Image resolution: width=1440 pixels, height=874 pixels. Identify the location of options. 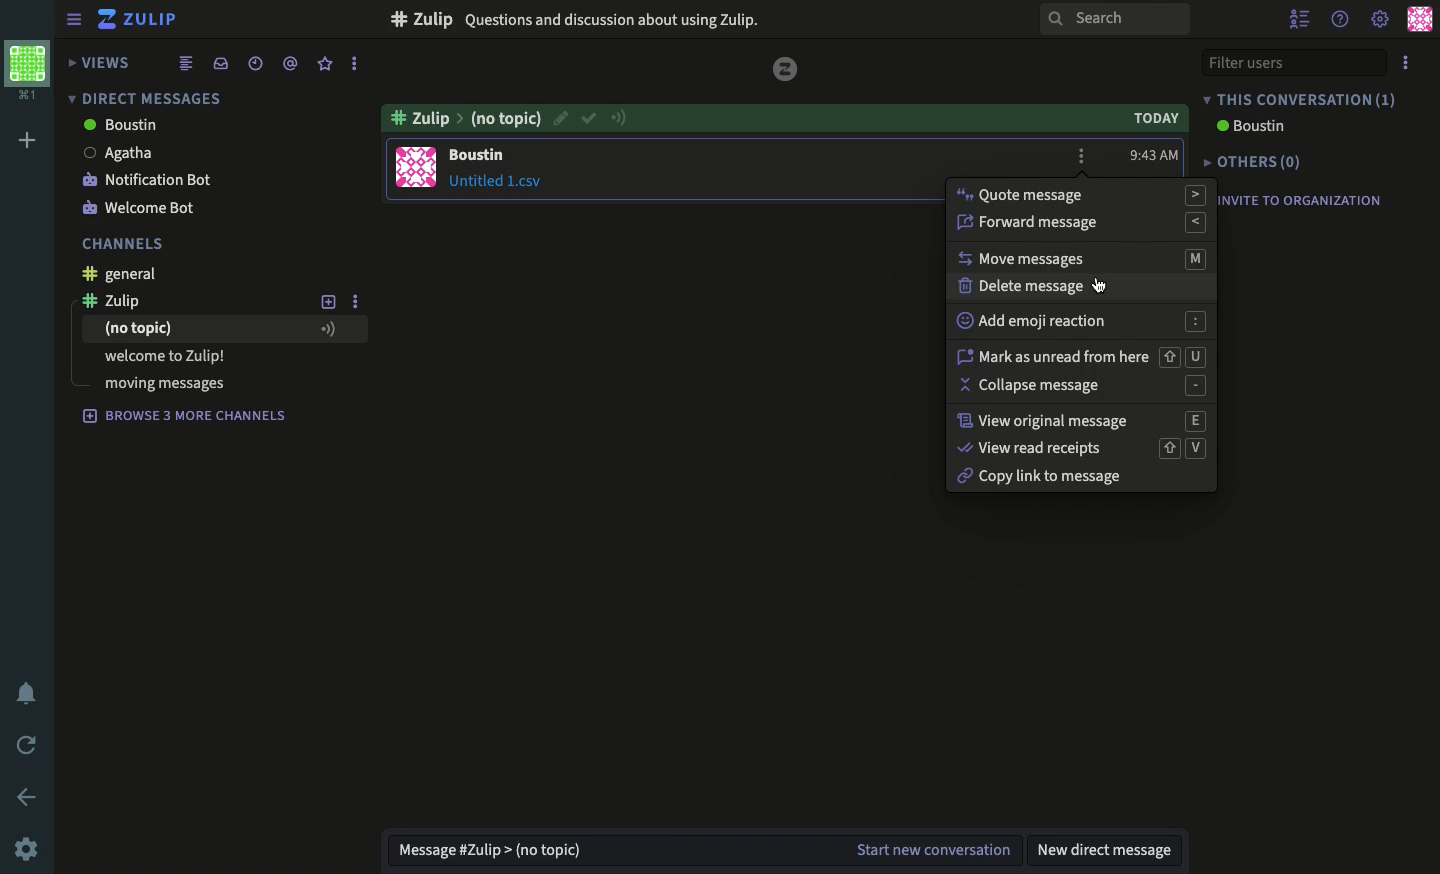
(355, 63).